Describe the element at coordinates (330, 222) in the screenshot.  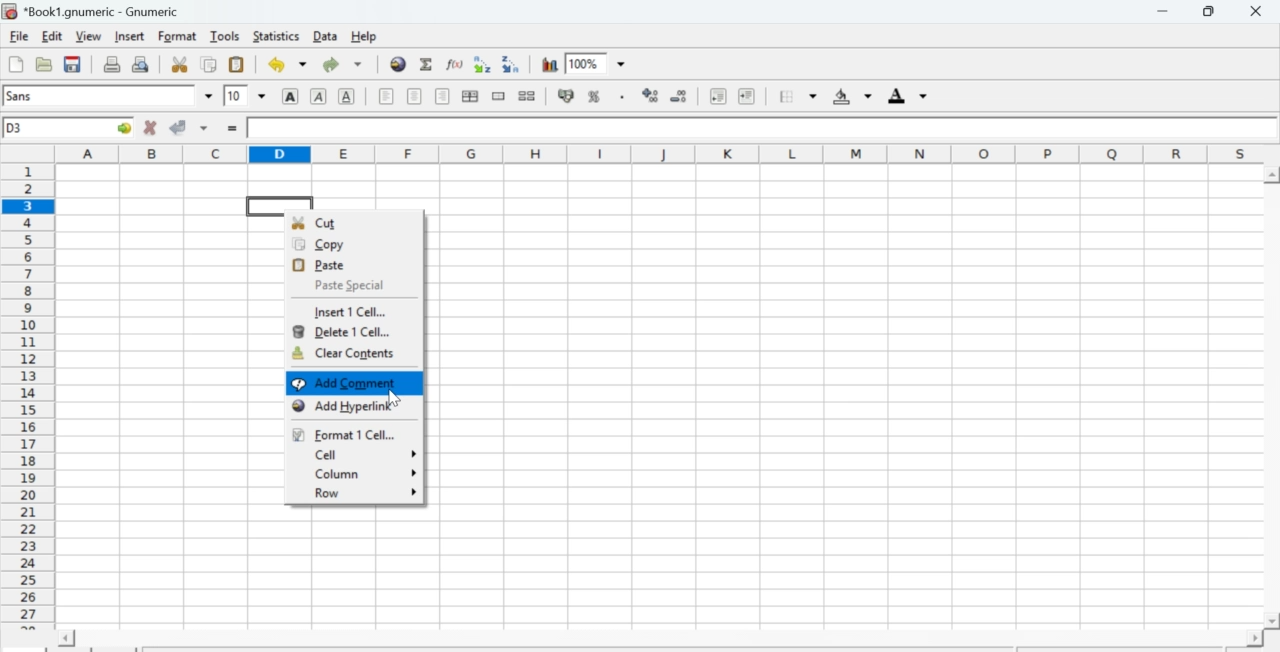
I see `Cut` at that location.